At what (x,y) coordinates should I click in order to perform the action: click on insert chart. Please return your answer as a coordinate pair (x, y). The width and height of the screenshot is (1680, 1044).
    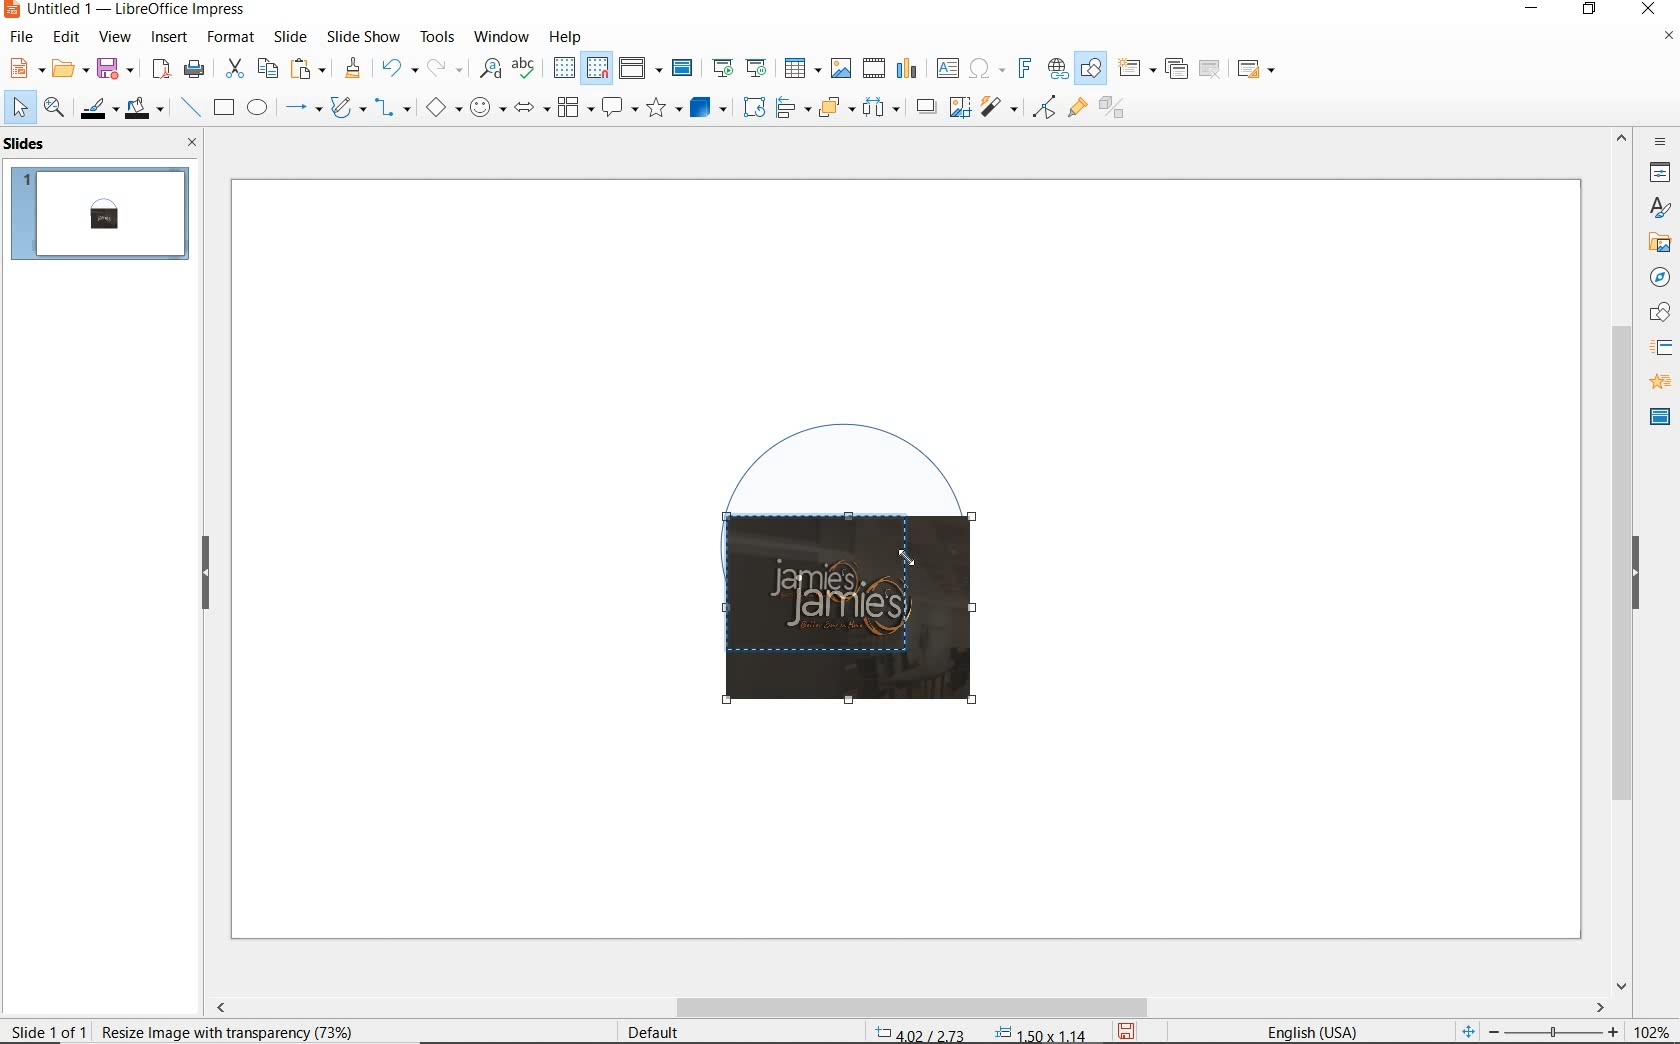
    Looking at the image, I should click on (907, 69).